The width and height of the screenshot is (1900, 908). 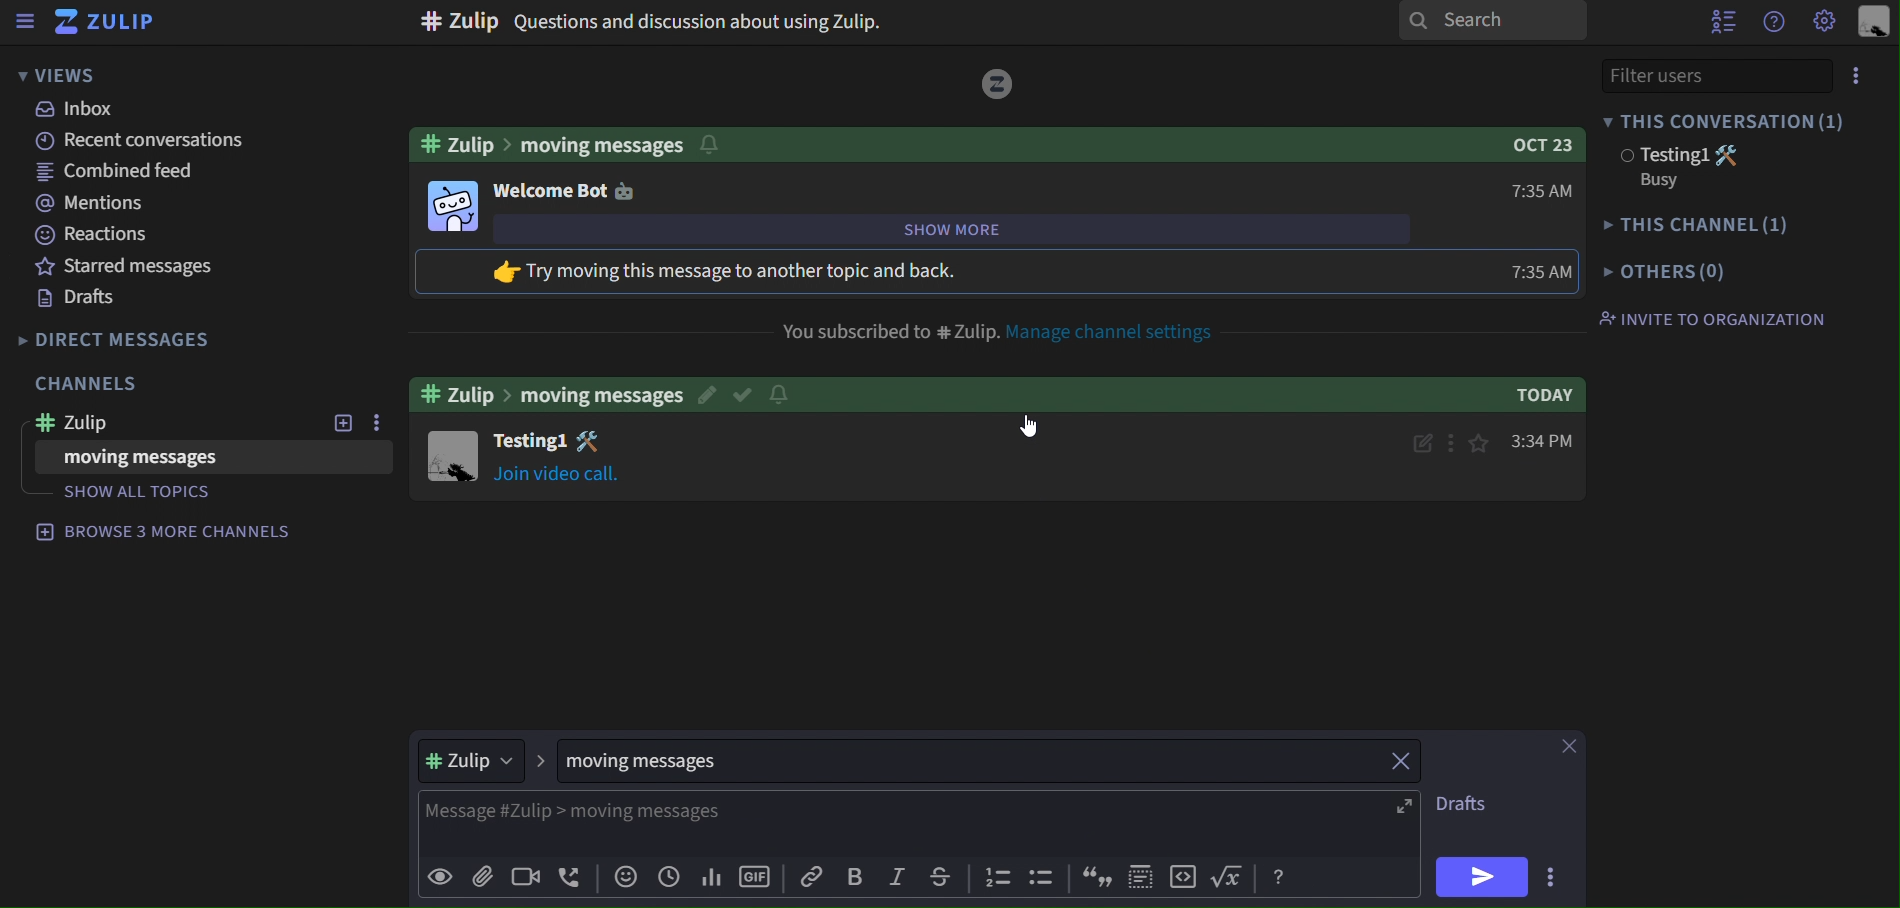 I want to click on , so click(x=792, y=392).